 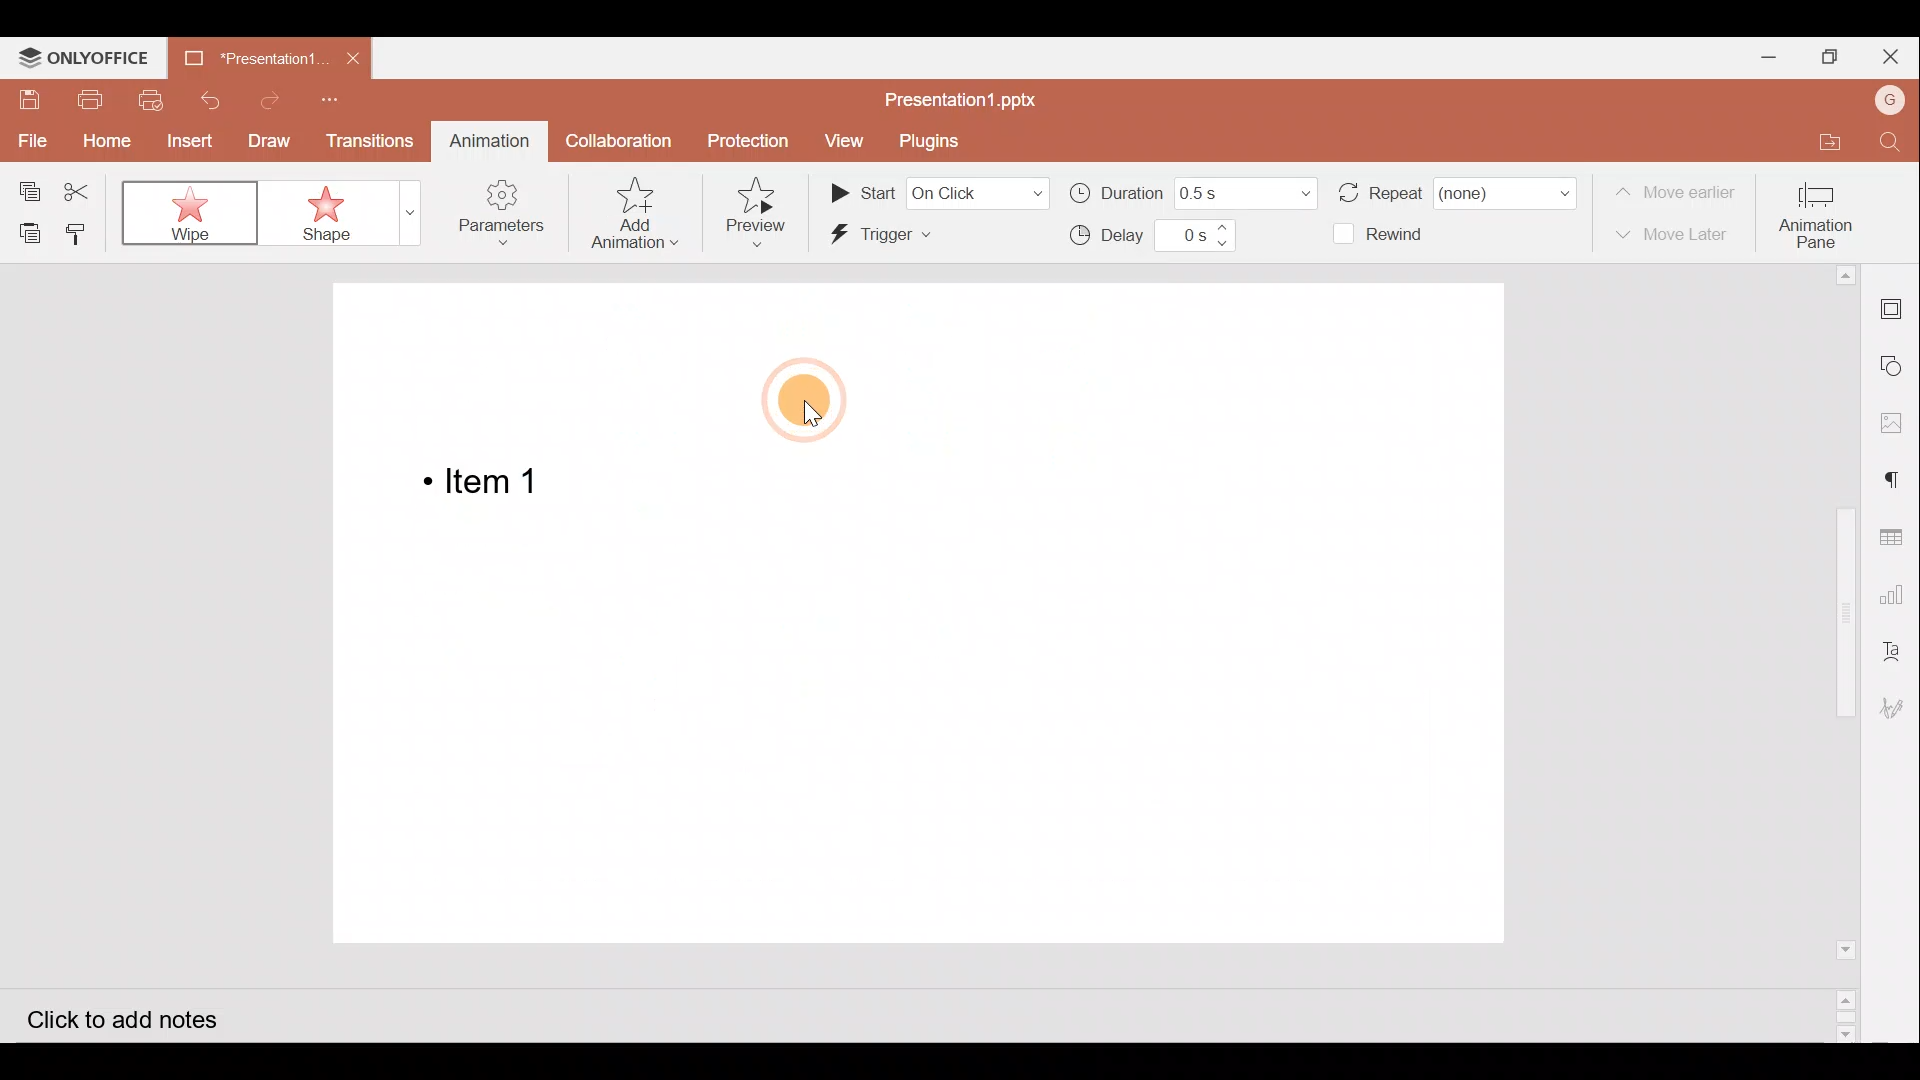 I want to click on Cursor, so click(x=799, y=397).